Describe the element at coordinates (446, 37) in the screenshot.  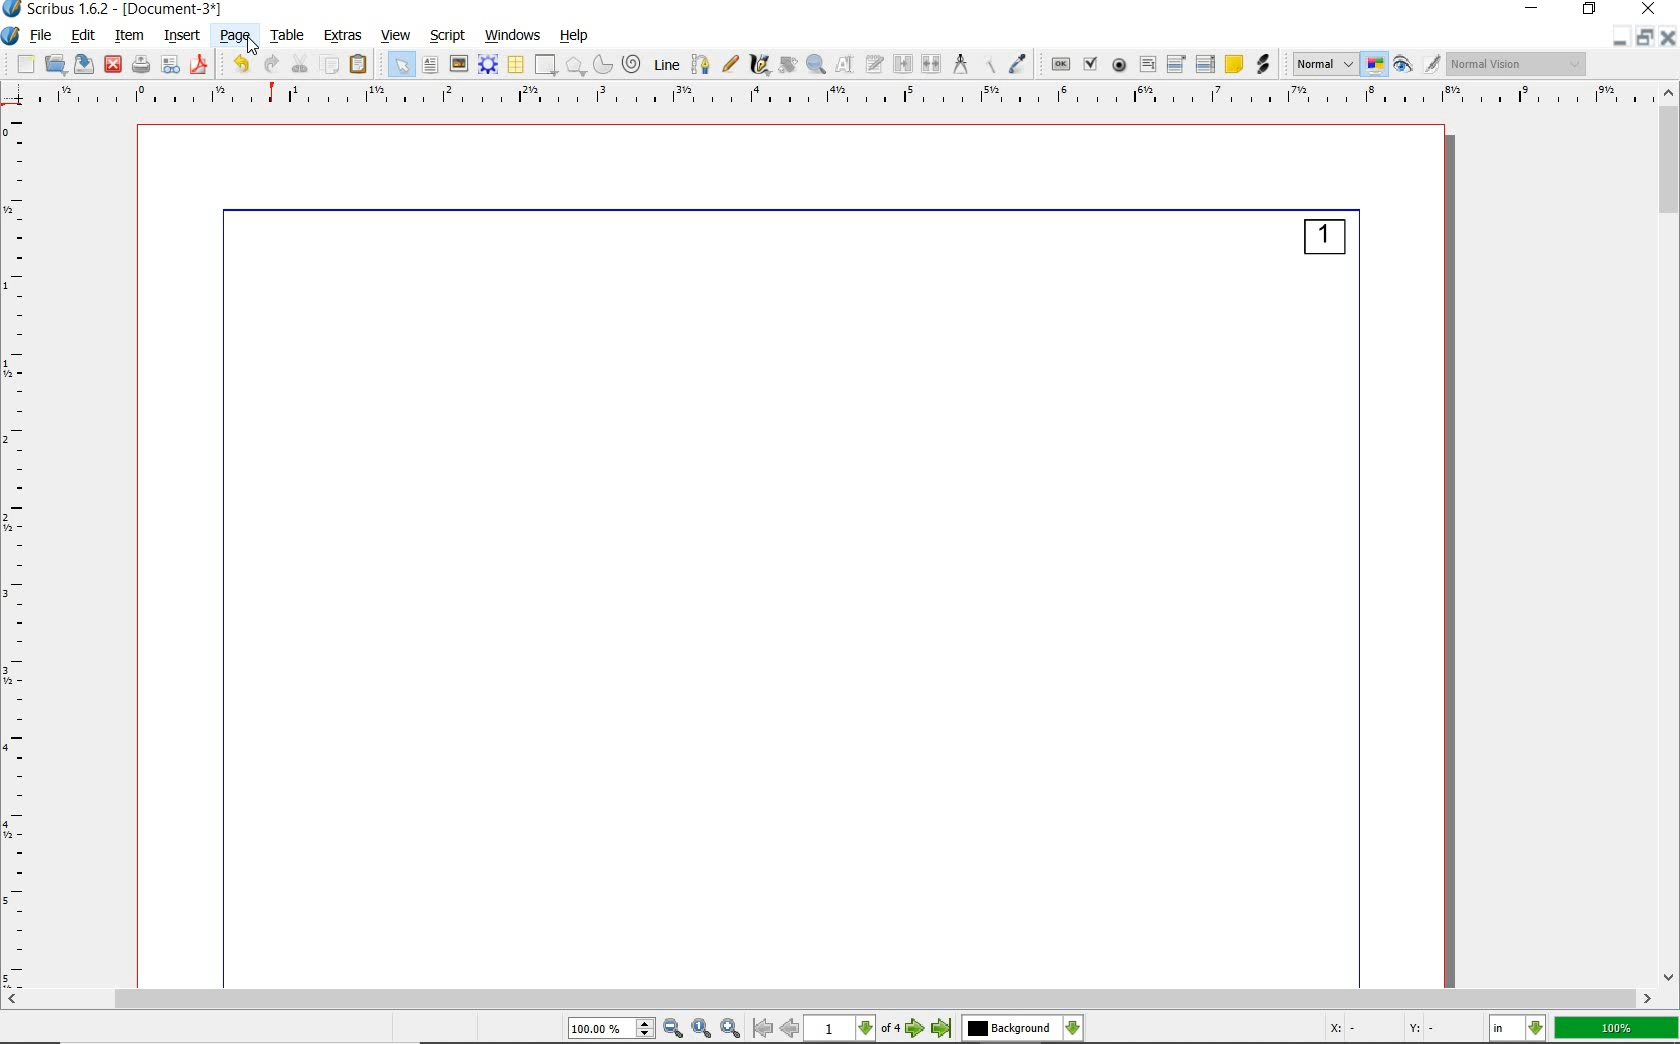
I see `script` at that location.